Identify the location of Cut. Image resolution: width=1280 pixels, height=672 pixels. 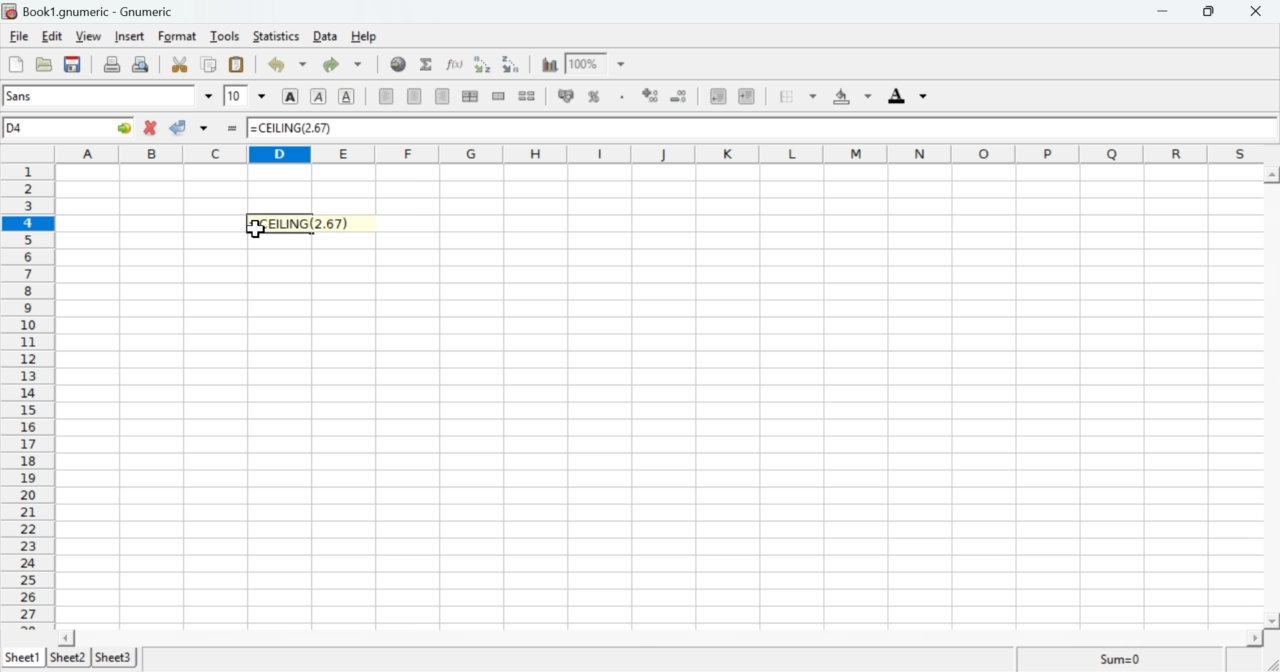
(180, 65).